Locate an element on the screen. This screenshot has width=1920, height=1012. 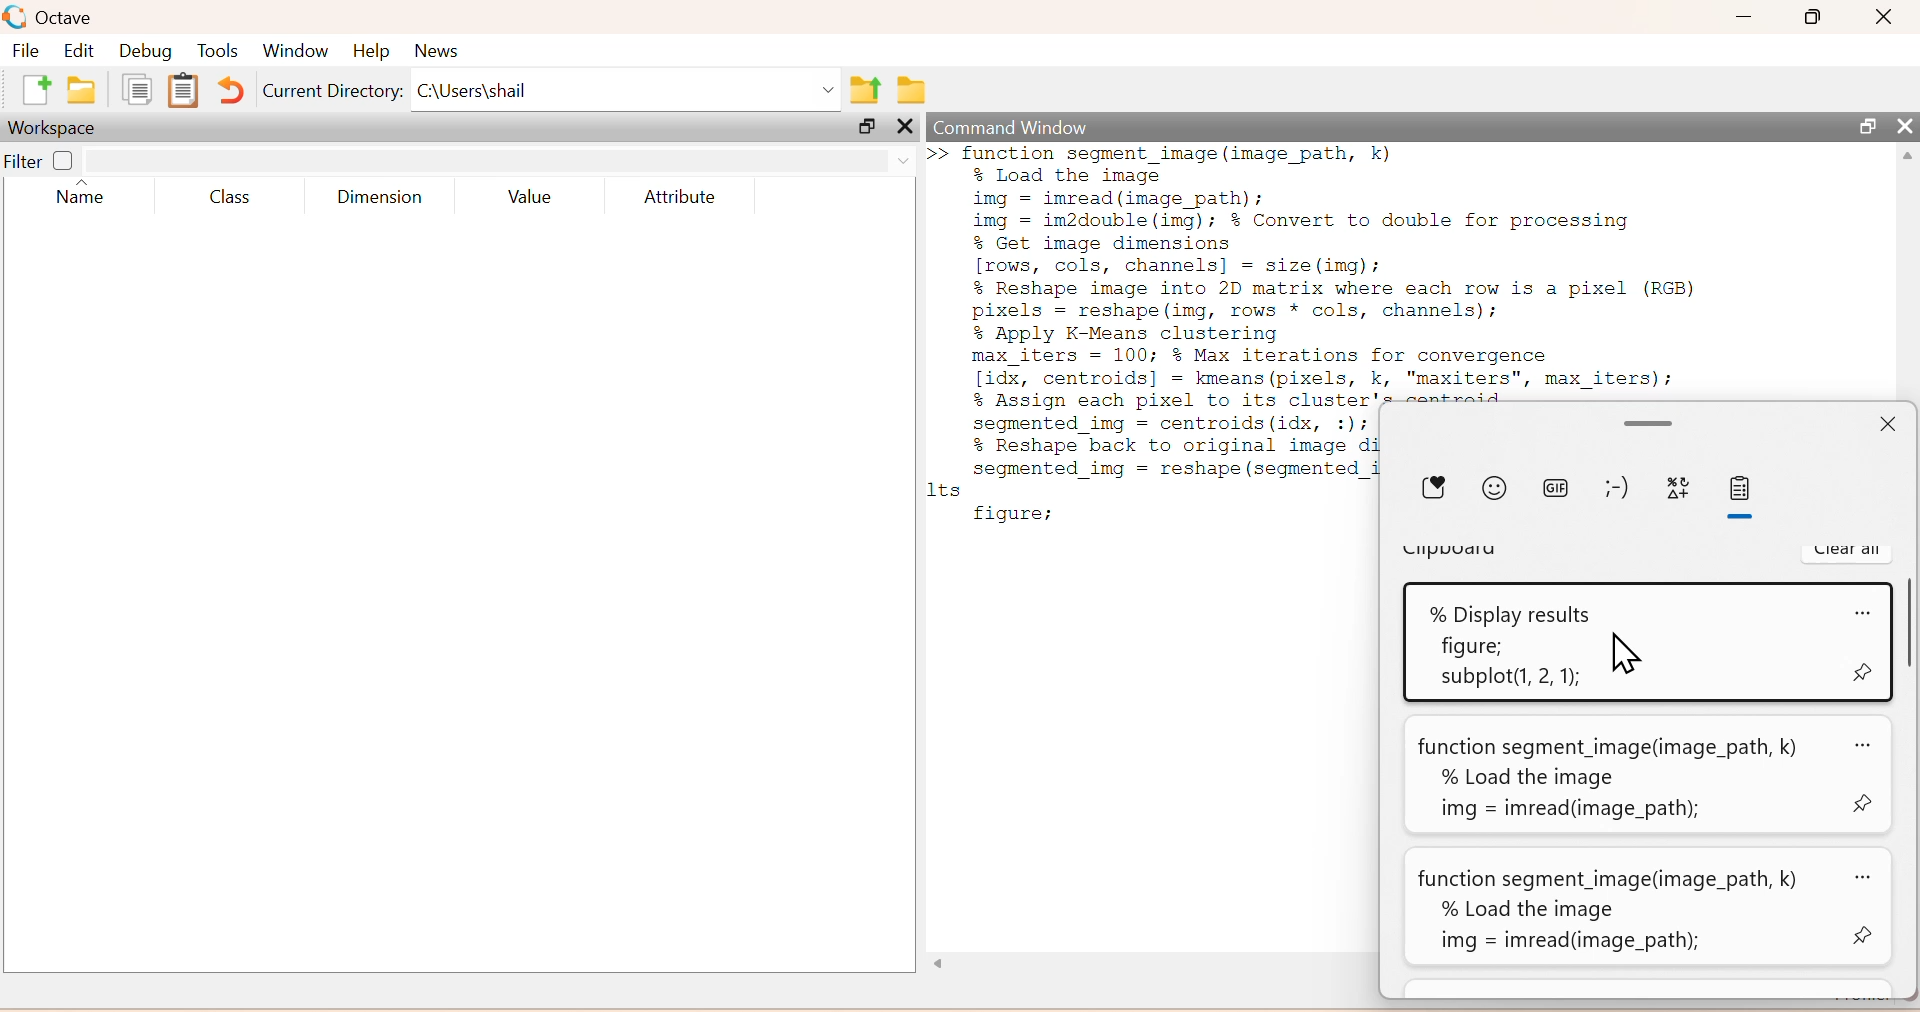
% Display results <0figure;subplot(1, 2, 1);  is located at coordinates (1644, 641).